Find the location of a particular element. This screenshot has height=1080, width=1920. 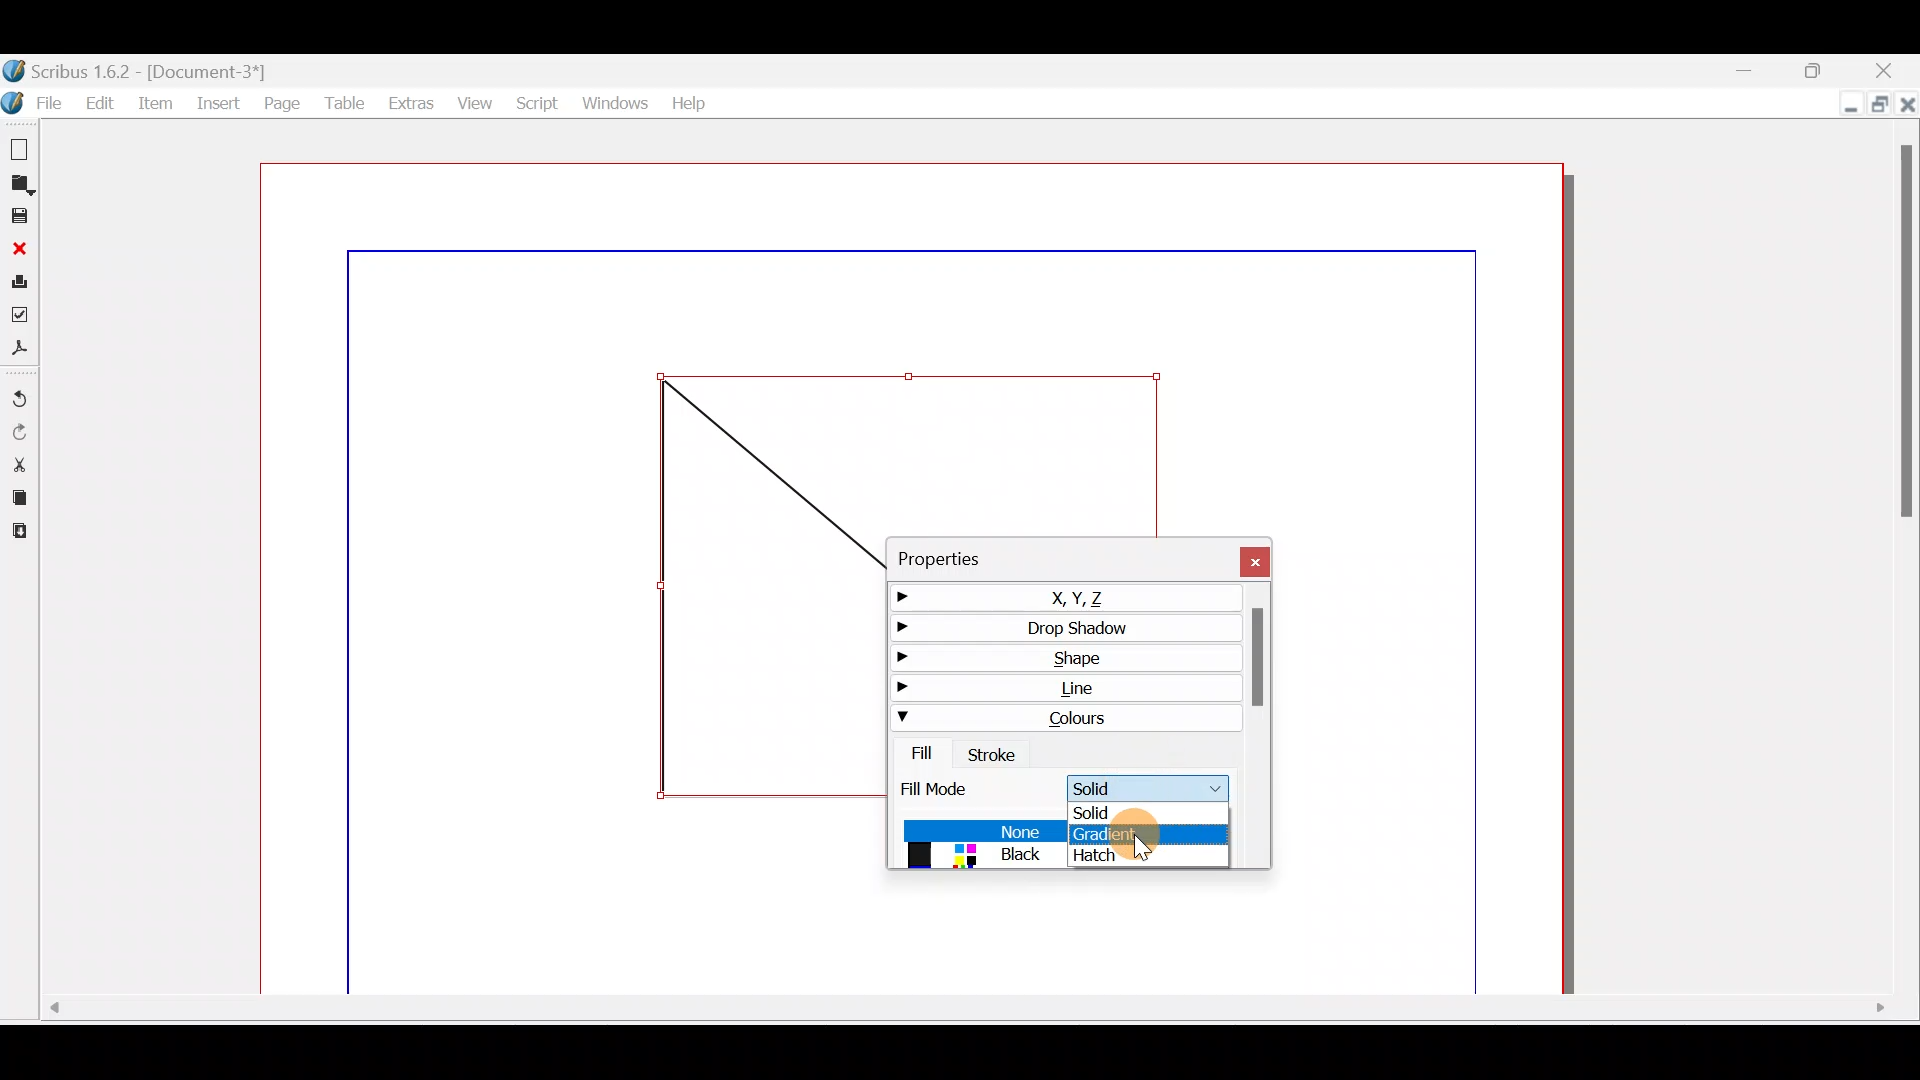

Shape frame is located at coordinates (765, 589).